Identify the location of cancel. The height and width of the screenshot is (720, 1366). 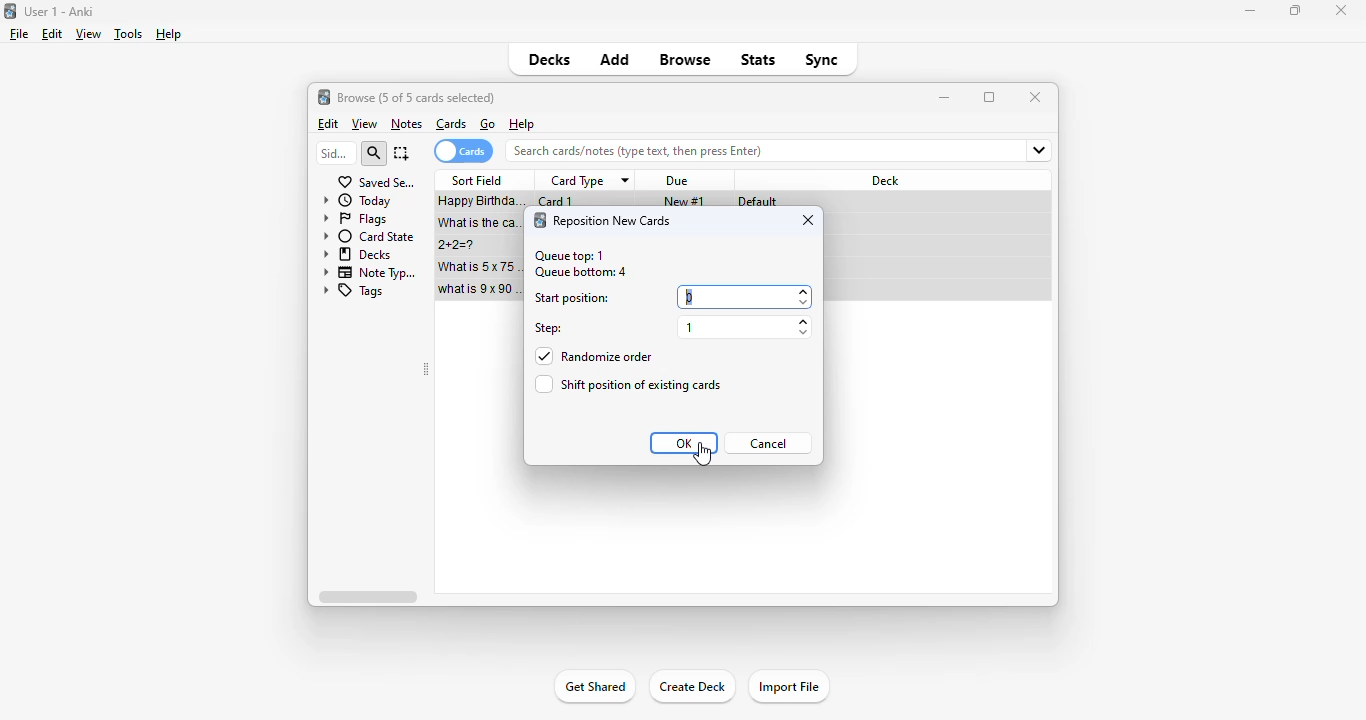
(768, 443).